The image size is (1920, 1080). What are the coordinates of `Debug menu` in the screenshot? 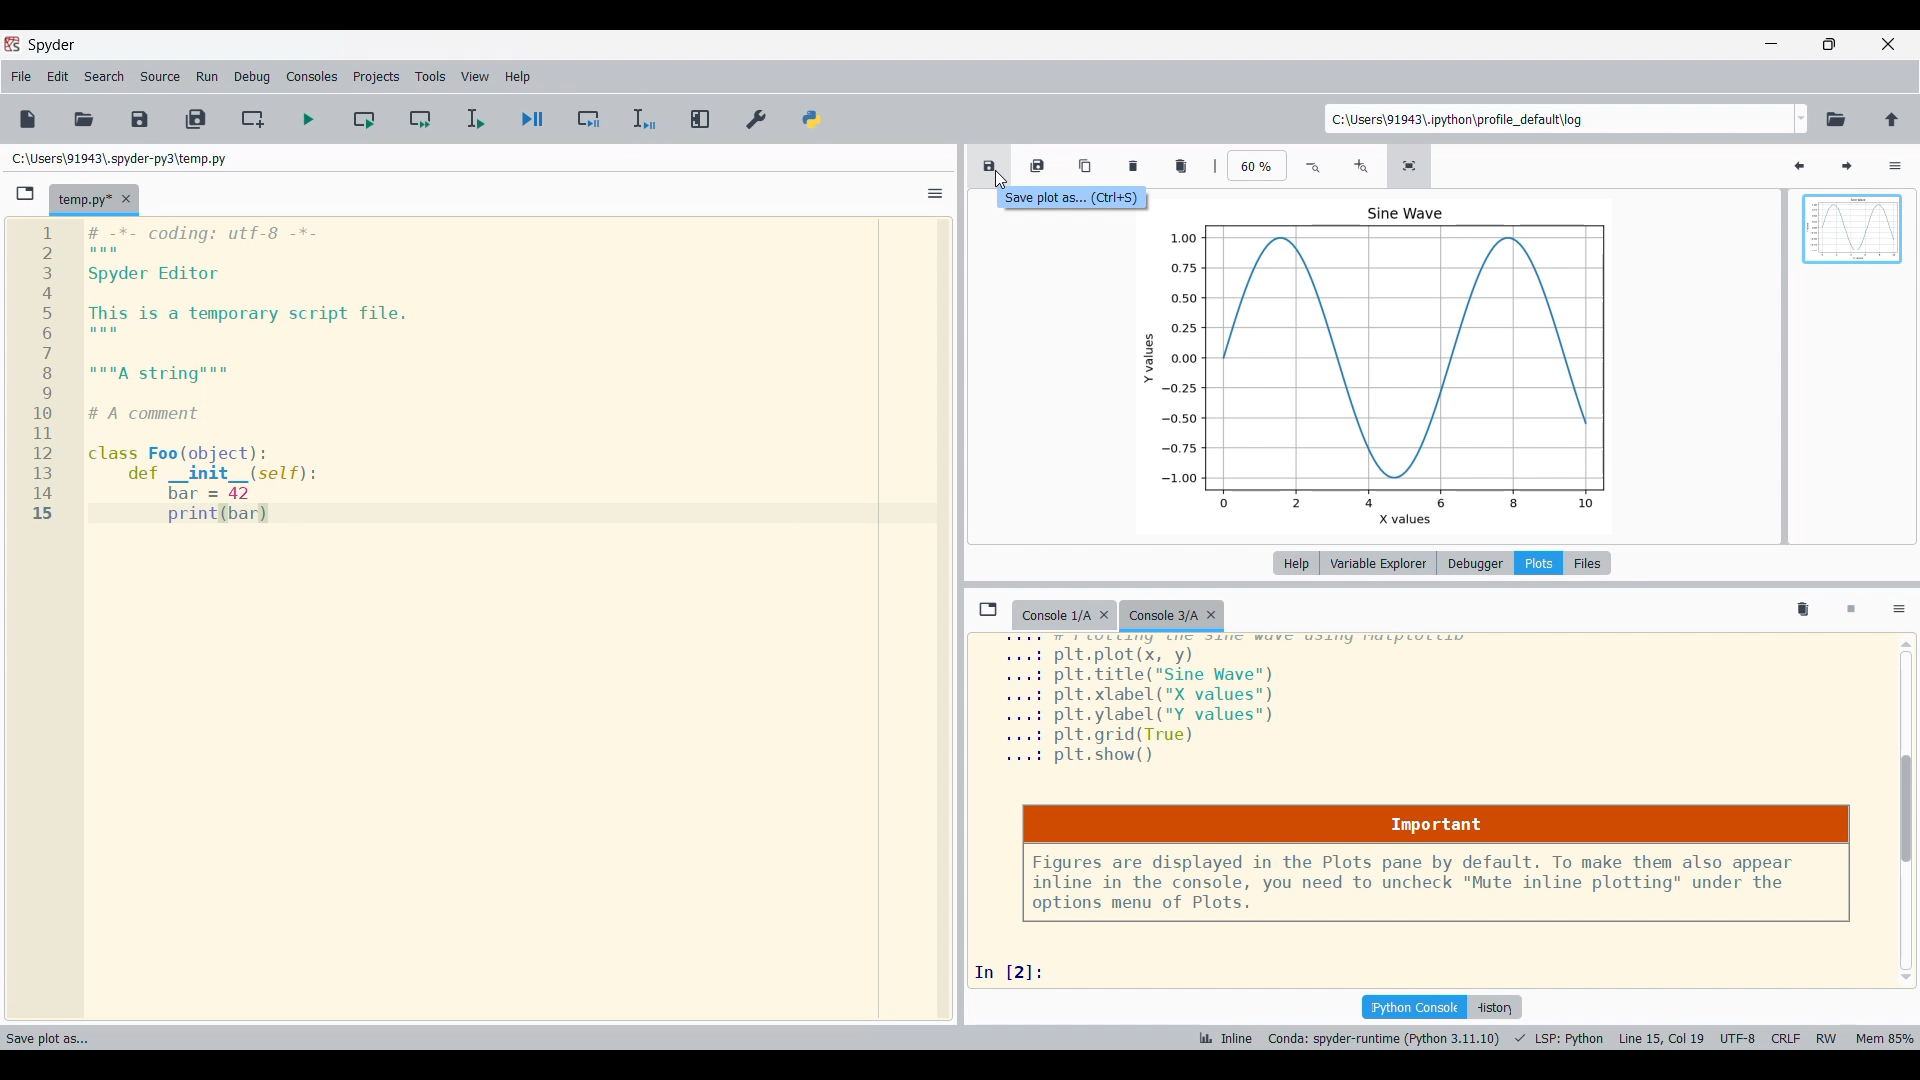 It's located at (252, 75).